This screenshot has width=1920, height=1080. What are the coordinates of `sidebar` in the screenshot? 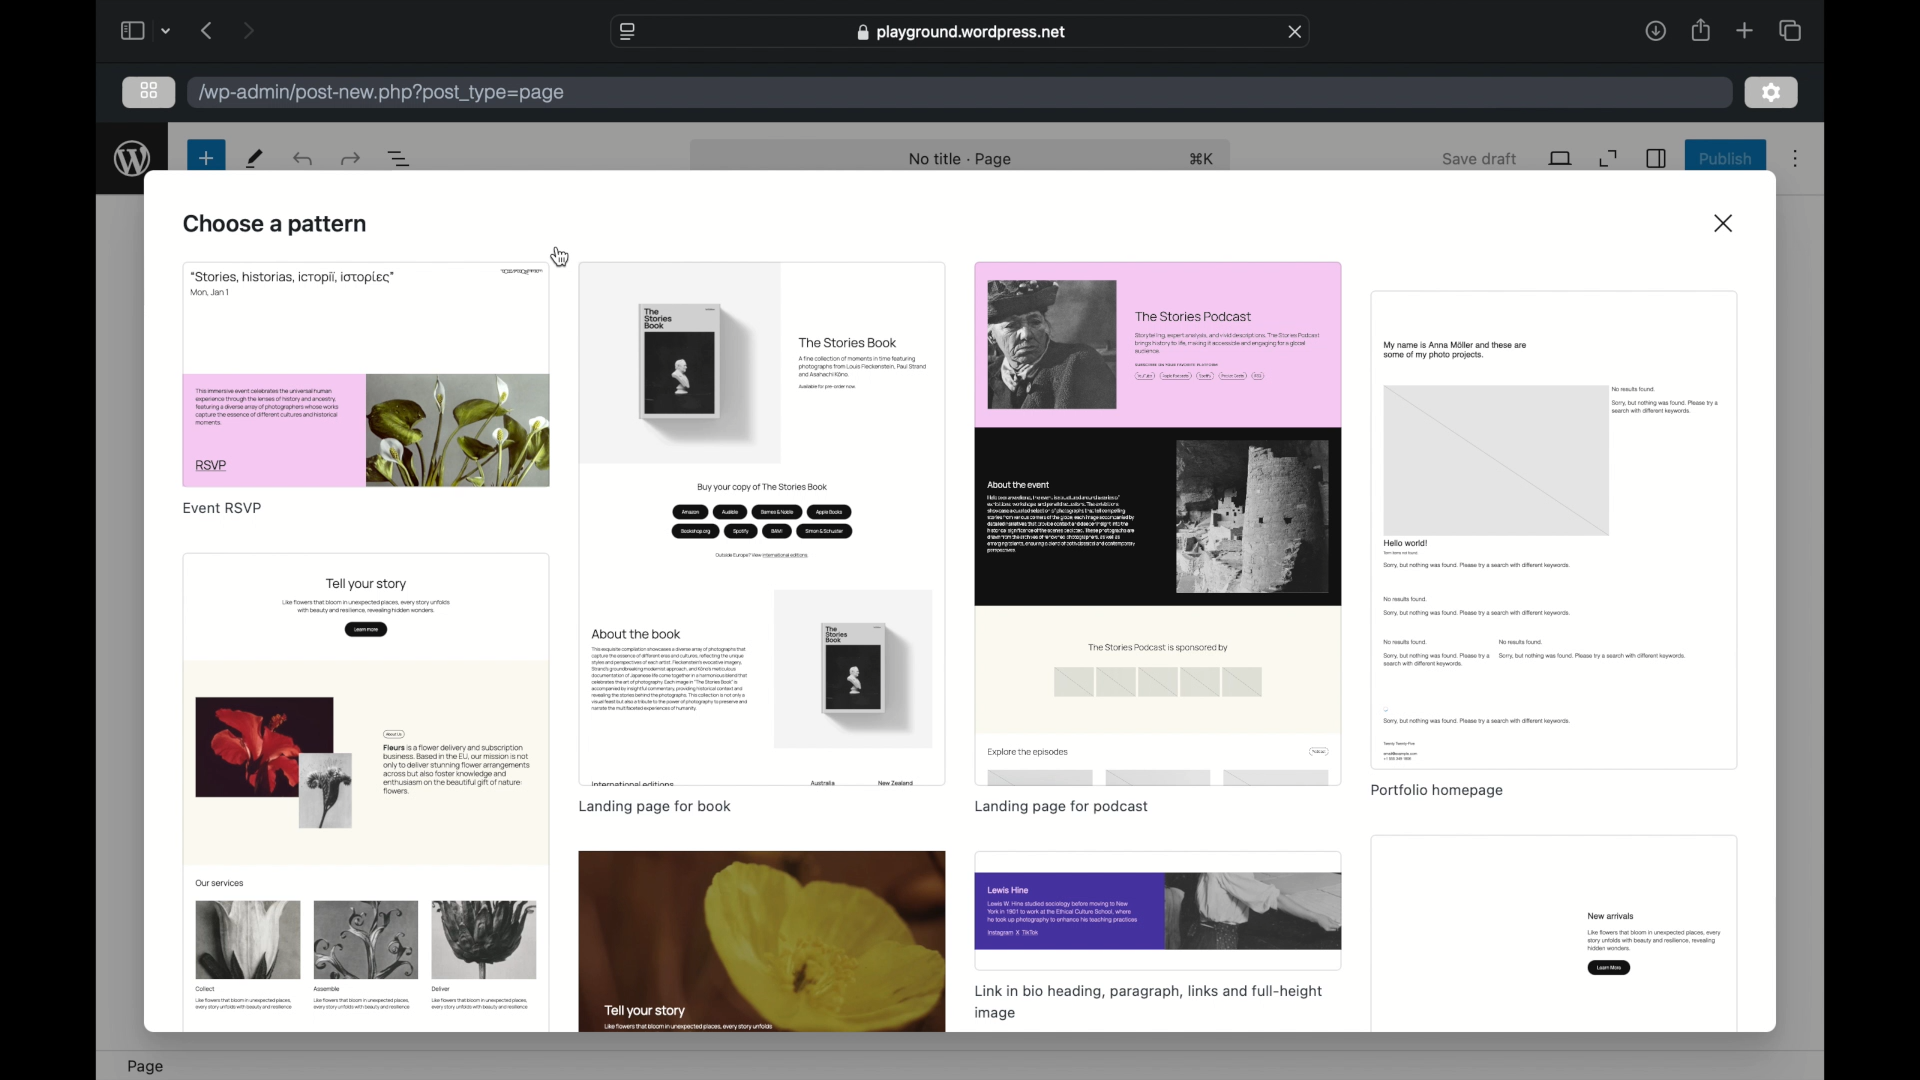 It's located at (131, 30).